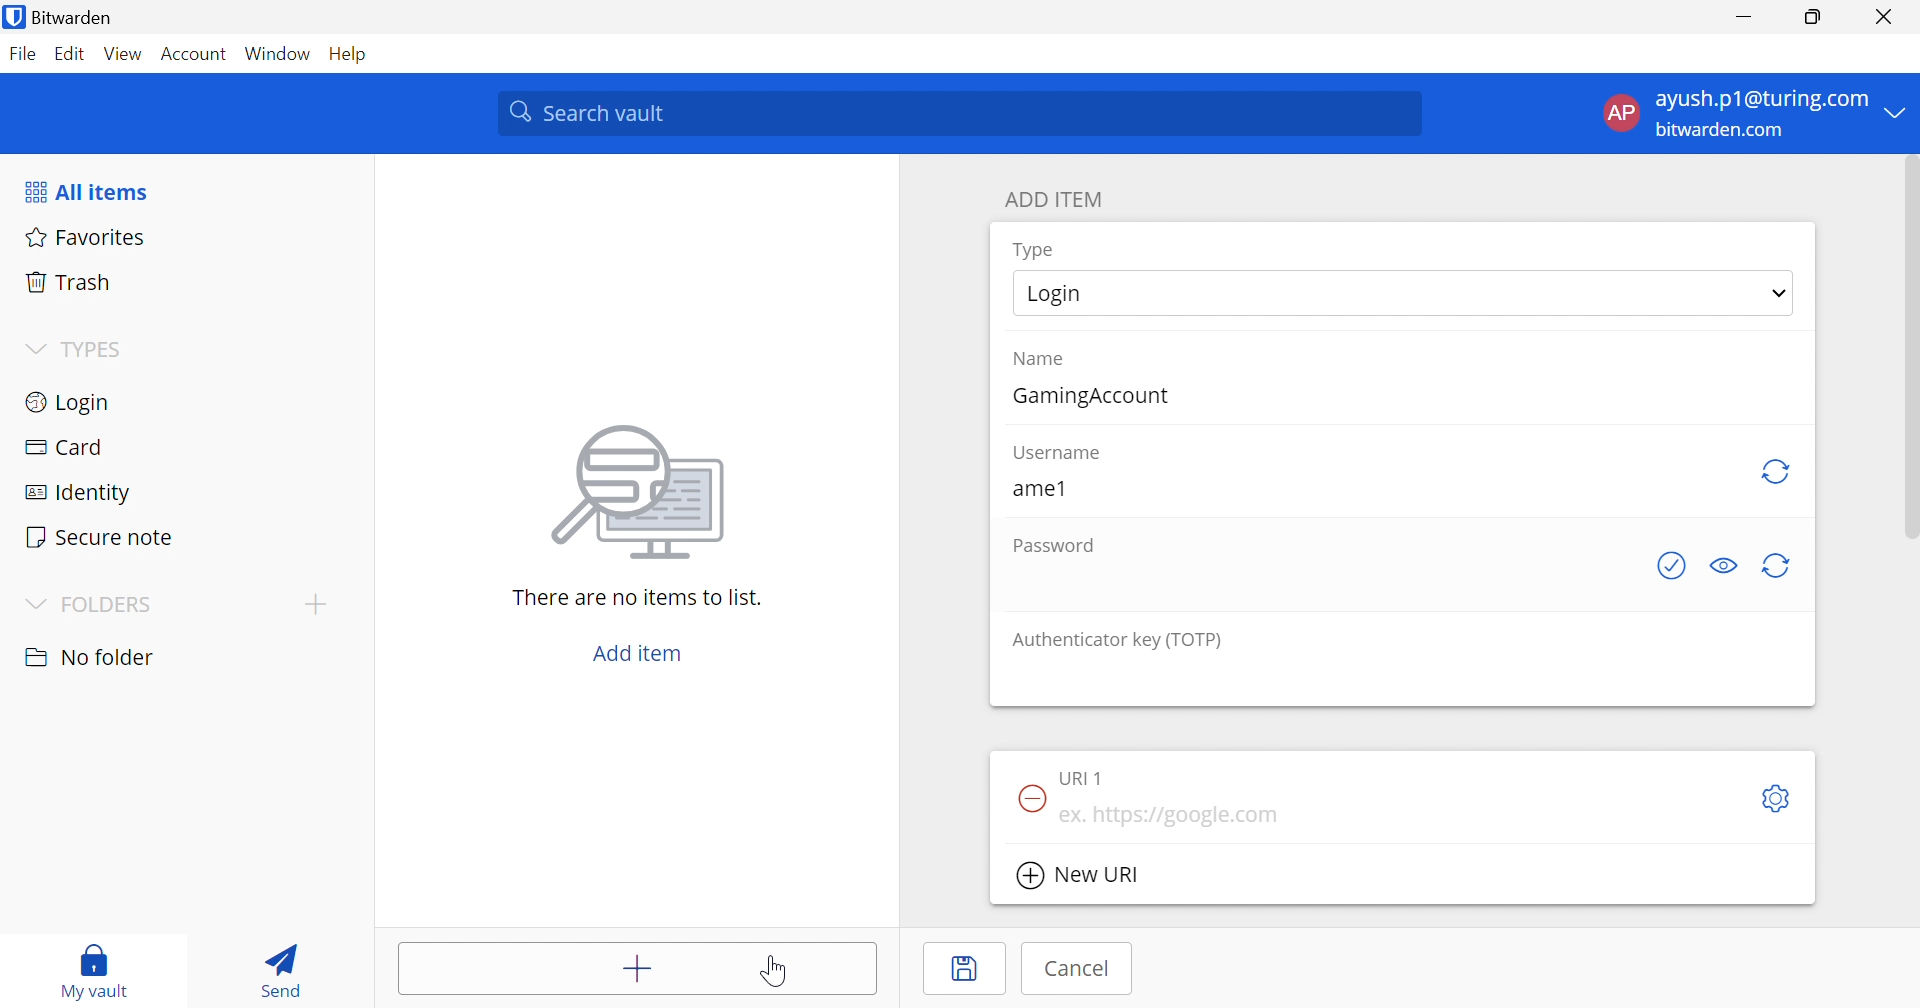 Image resolution: width=1920 pixels, height=1008 pixels. What do you see at coordinates (1779, 565) in the screenshot?
I see `Generate password` at bounding box center [1779, 565].